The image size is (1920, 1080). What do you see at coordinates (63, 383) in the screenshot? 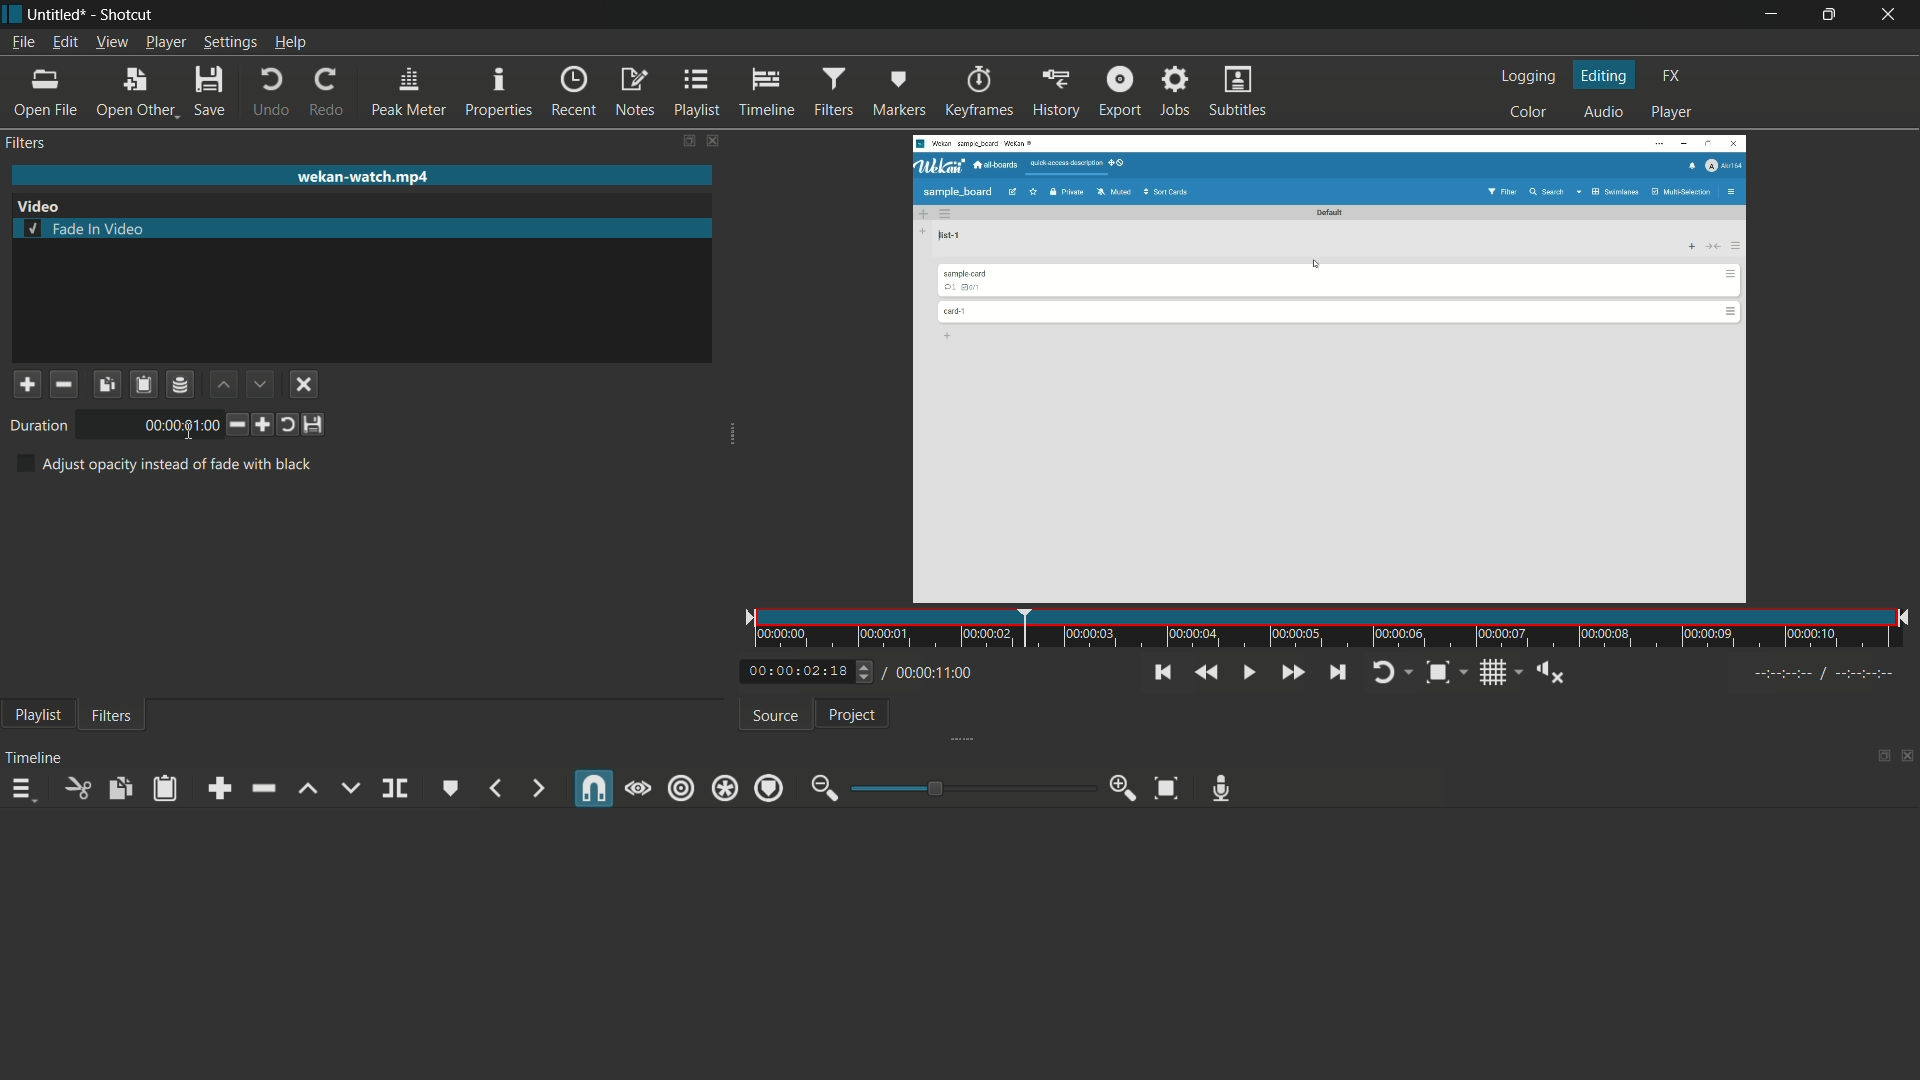
I see `remove the filter` at bounding box center [63, 383].